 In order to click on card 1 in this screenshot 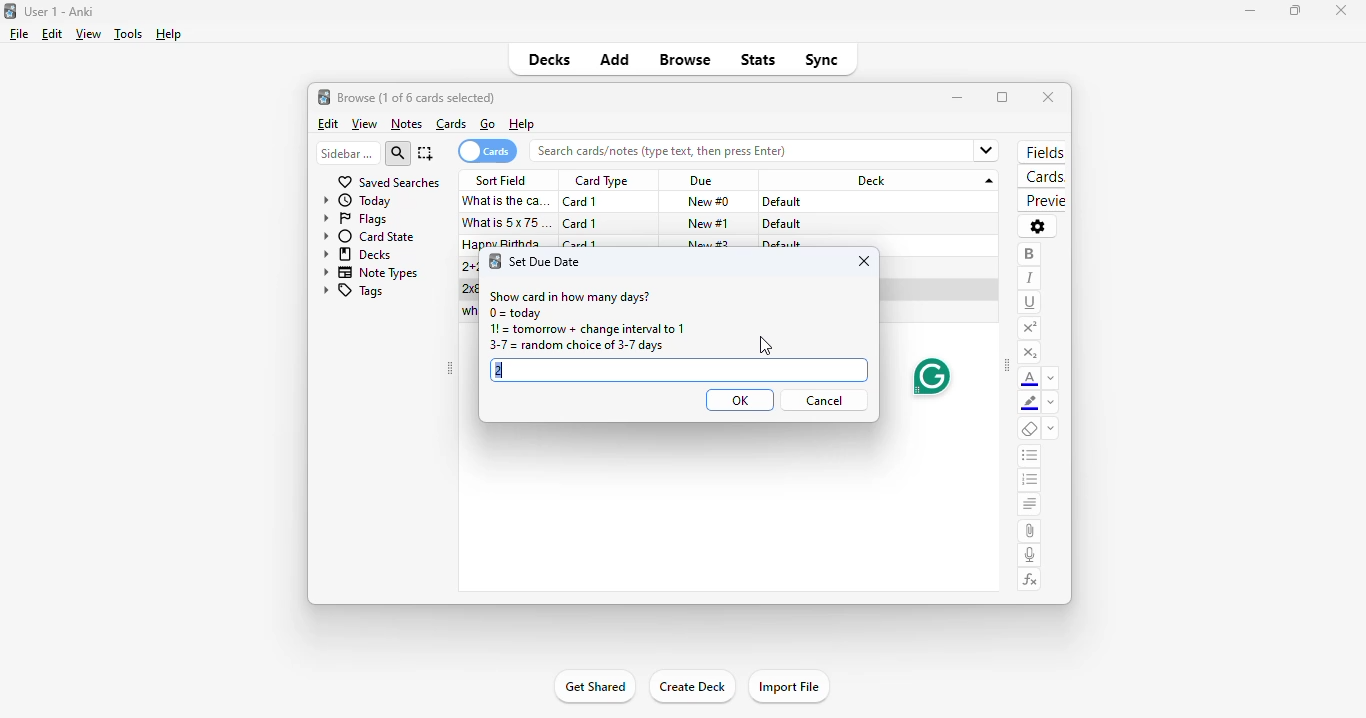, I will do `click(581, 202)`.